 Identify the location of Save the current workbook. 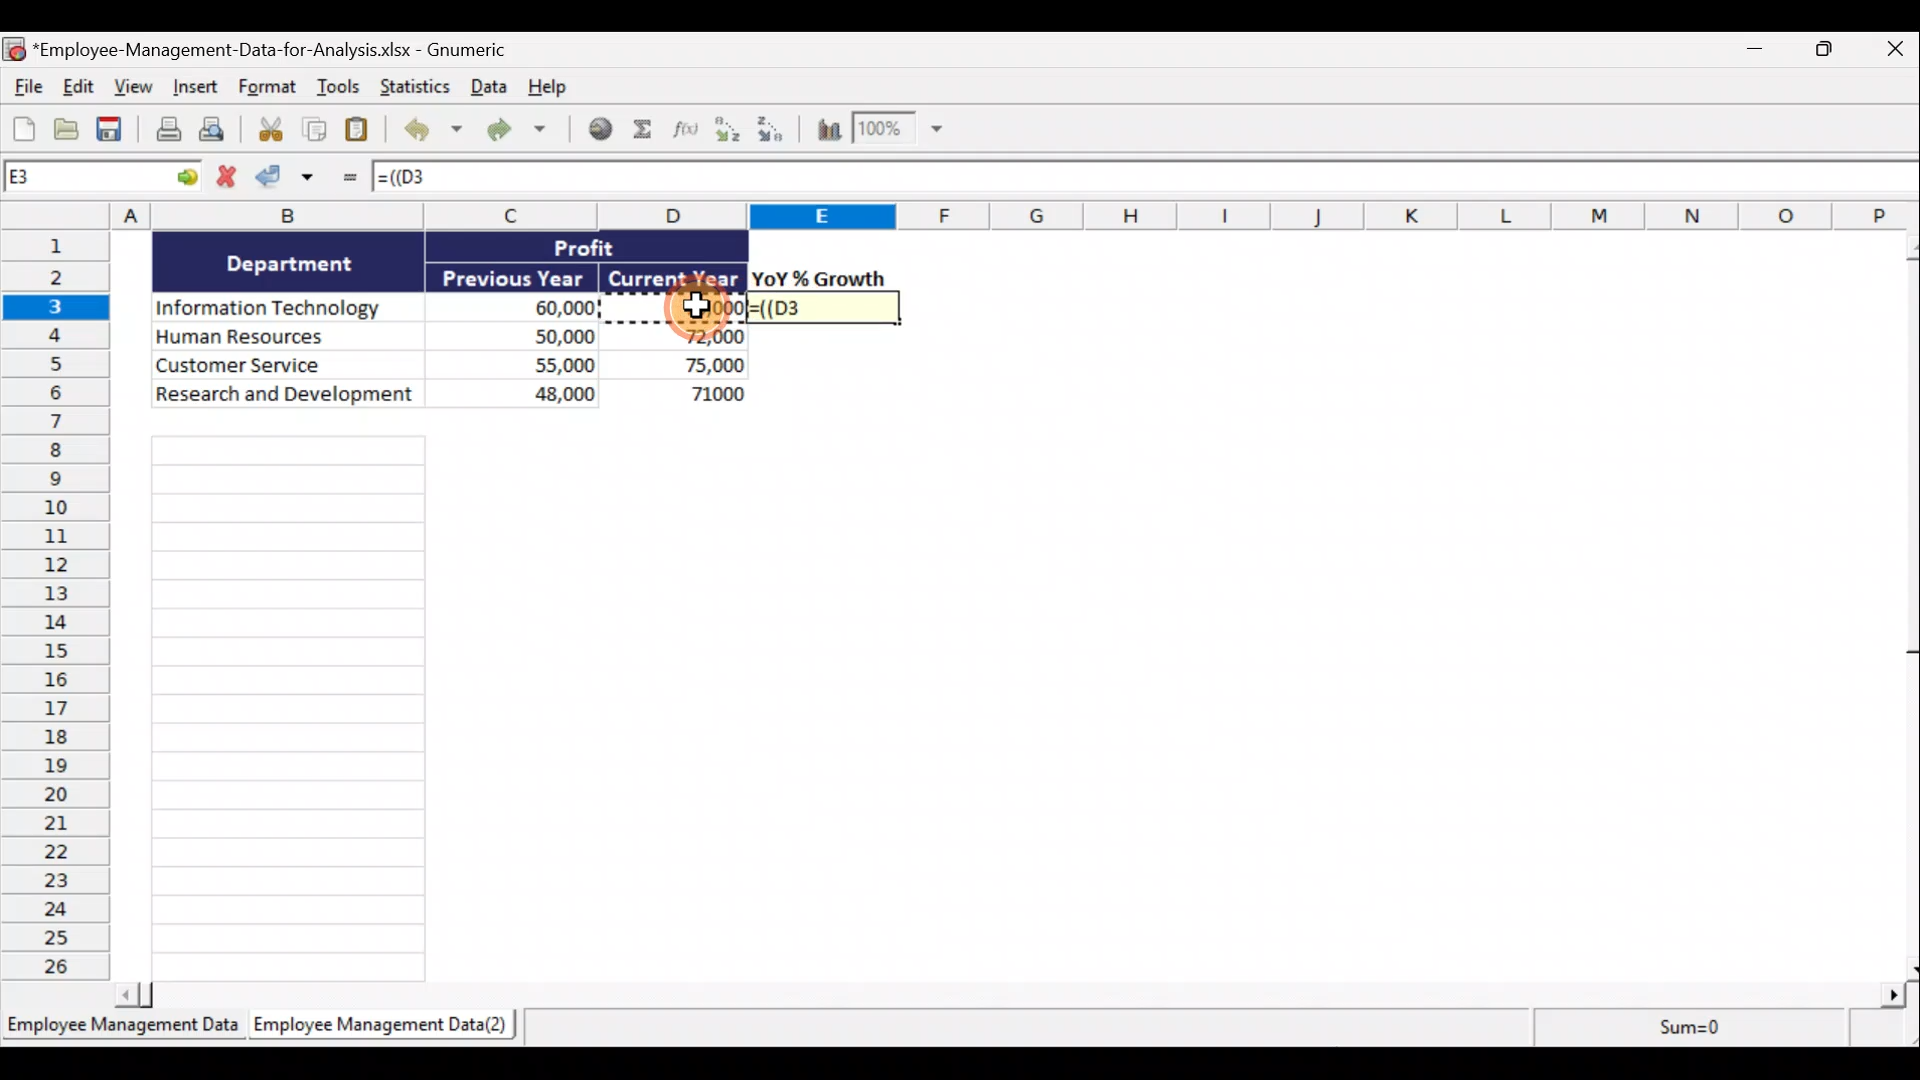
(113, 131).